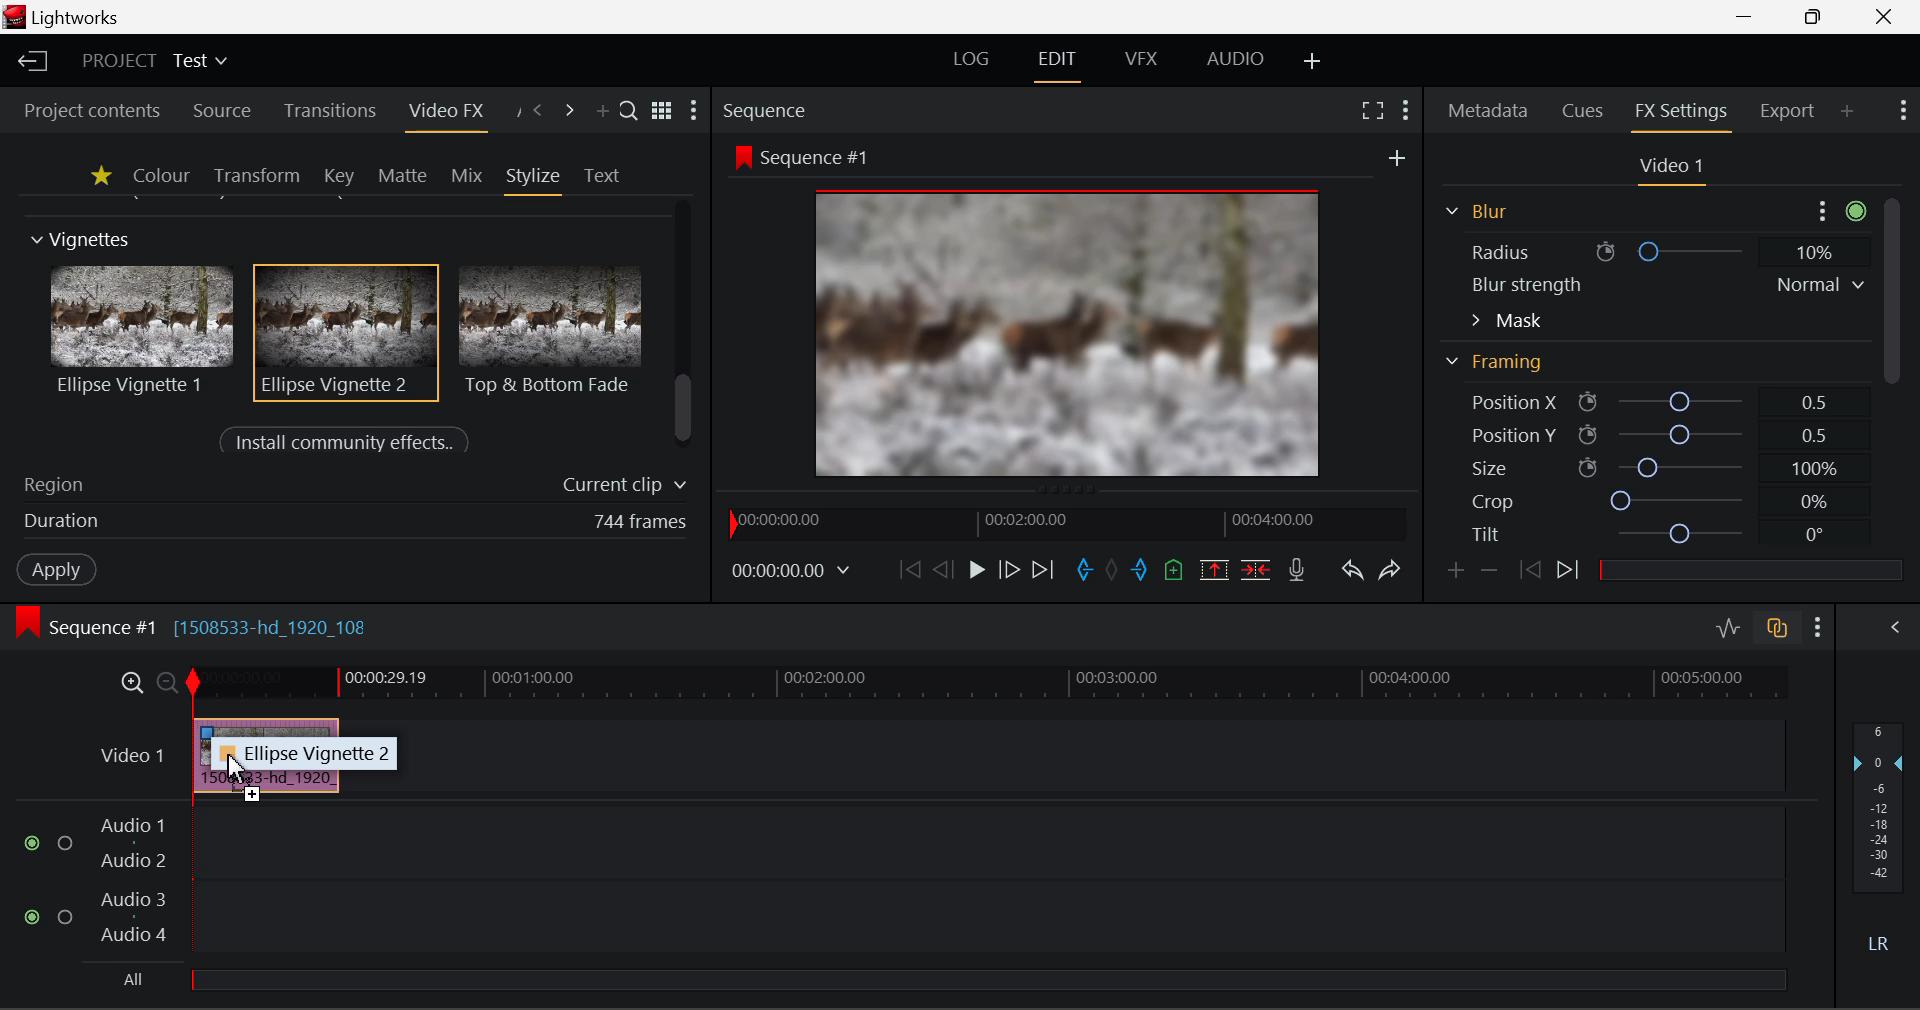  Describe the element at coordinates (466, 174) in the screenshot. I see `Mix` at that location.